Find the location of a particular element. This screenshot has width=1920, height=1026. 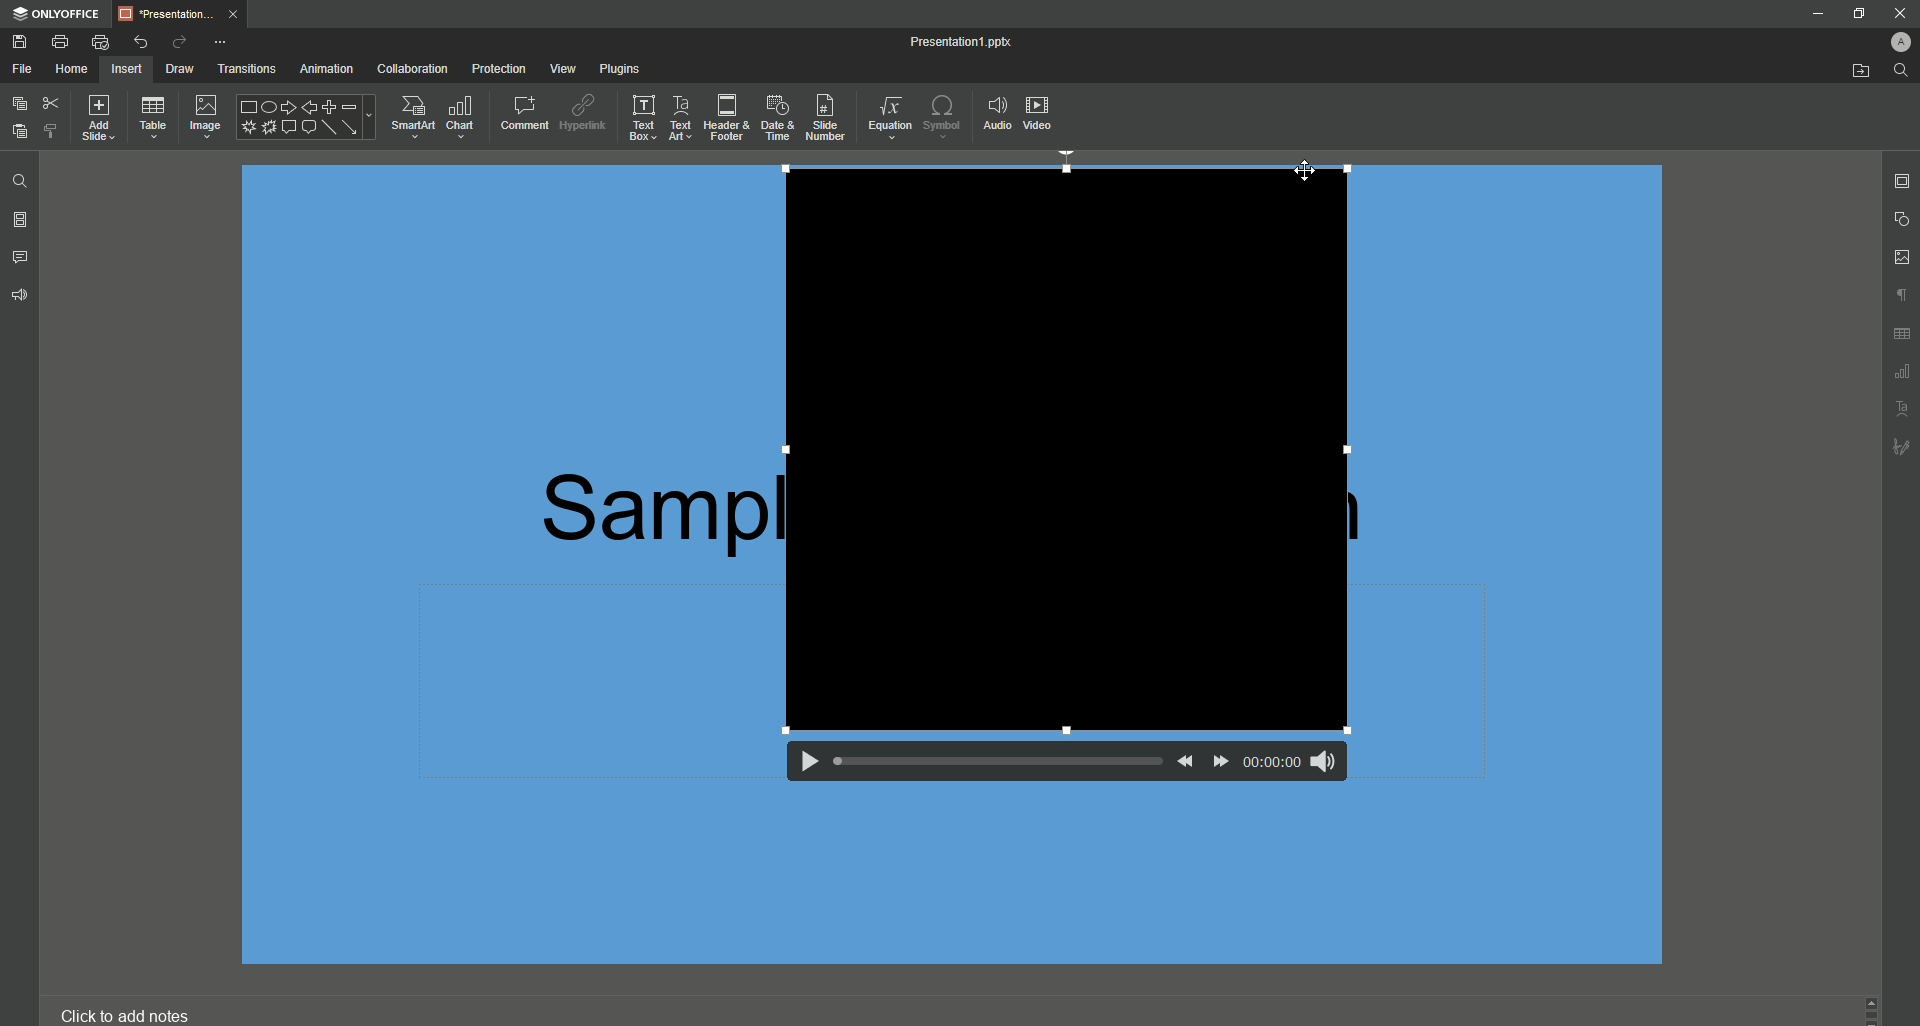

Choose Styling is located at coordinates (53, 130).